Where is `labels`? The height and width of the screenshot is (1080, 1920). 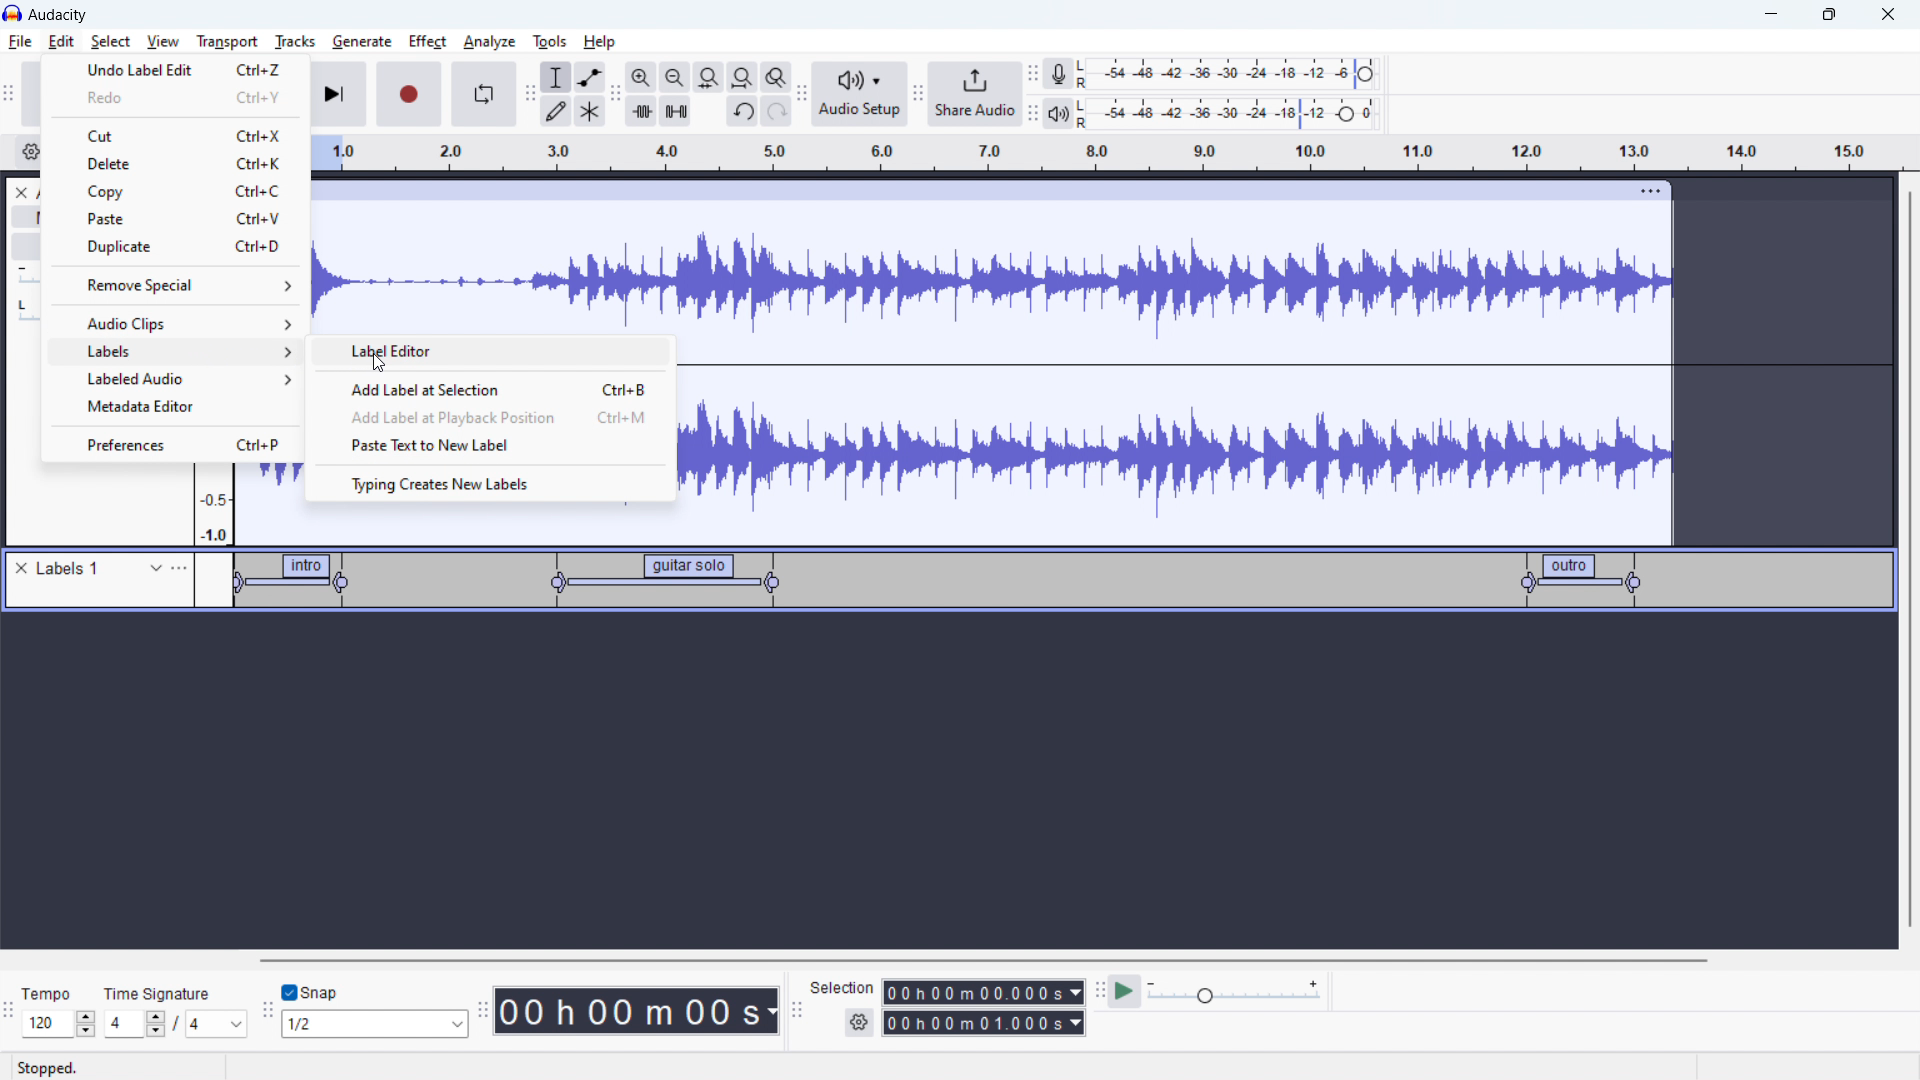 labels is located at coordinates (71, 569).